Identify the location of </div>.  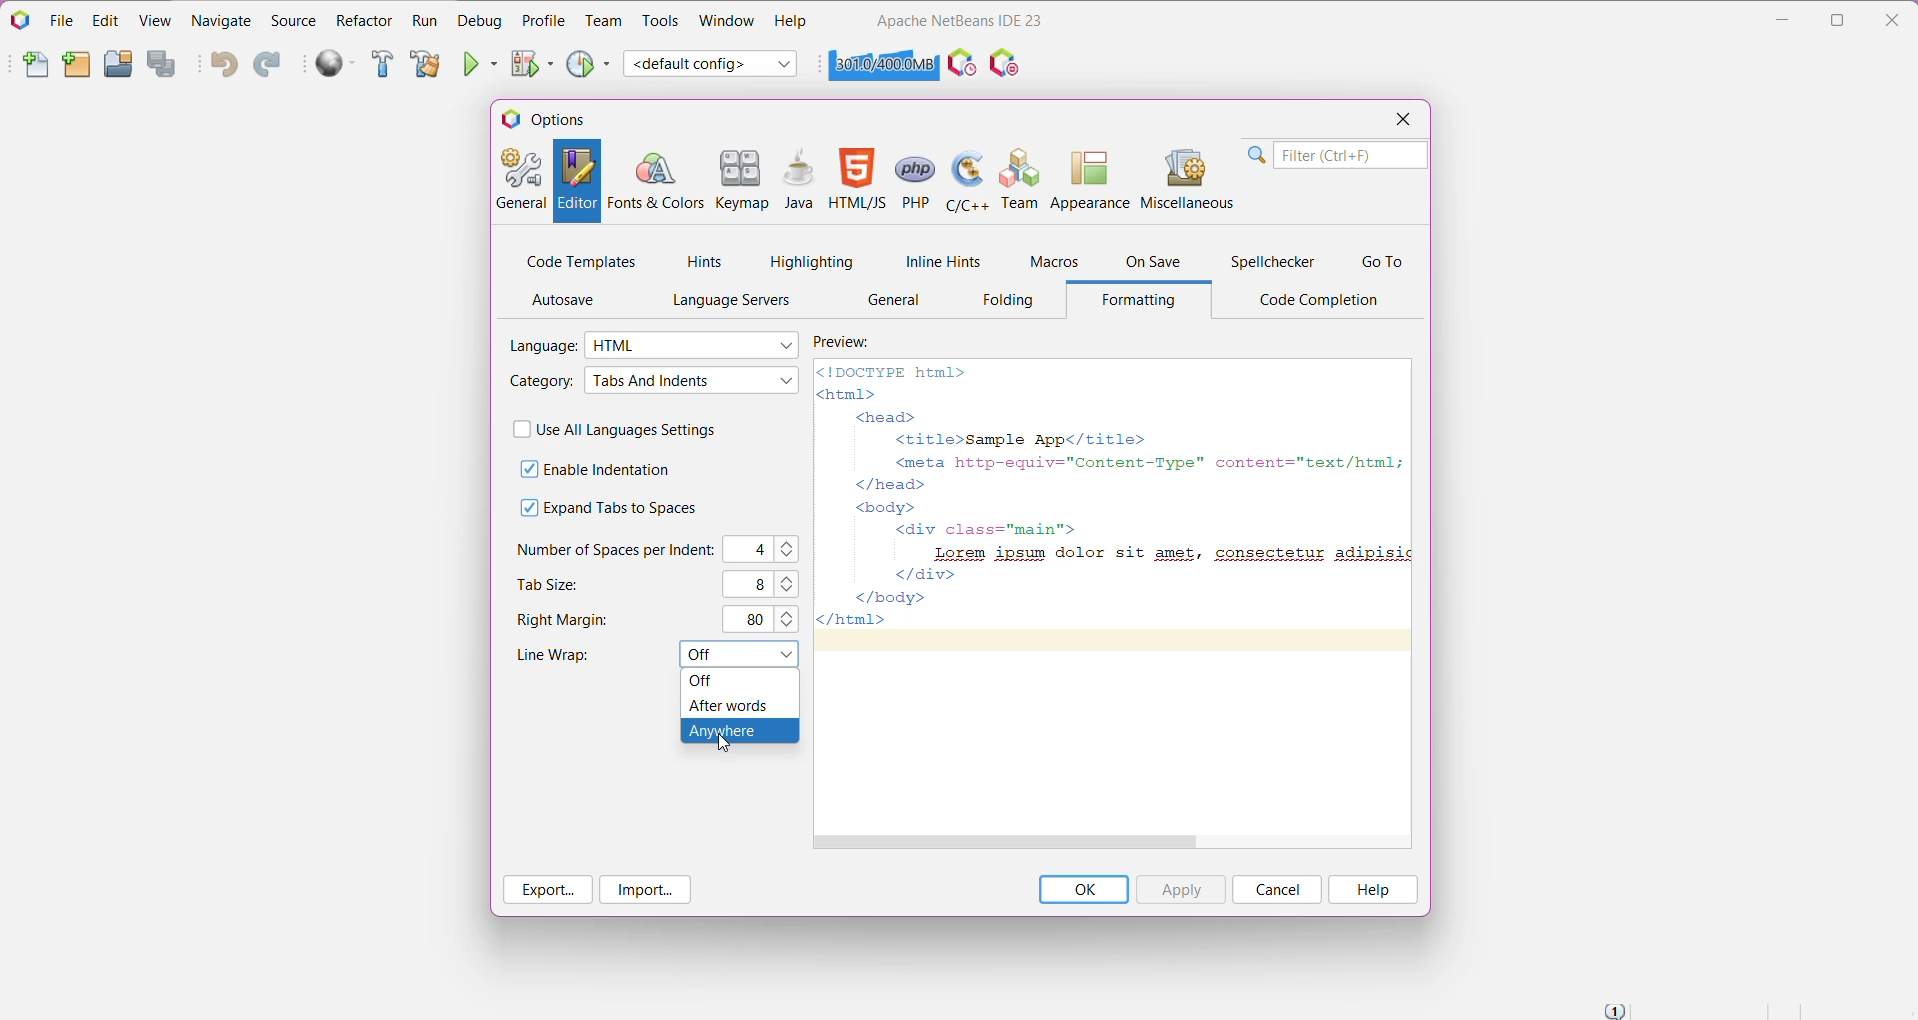
(914, 575).